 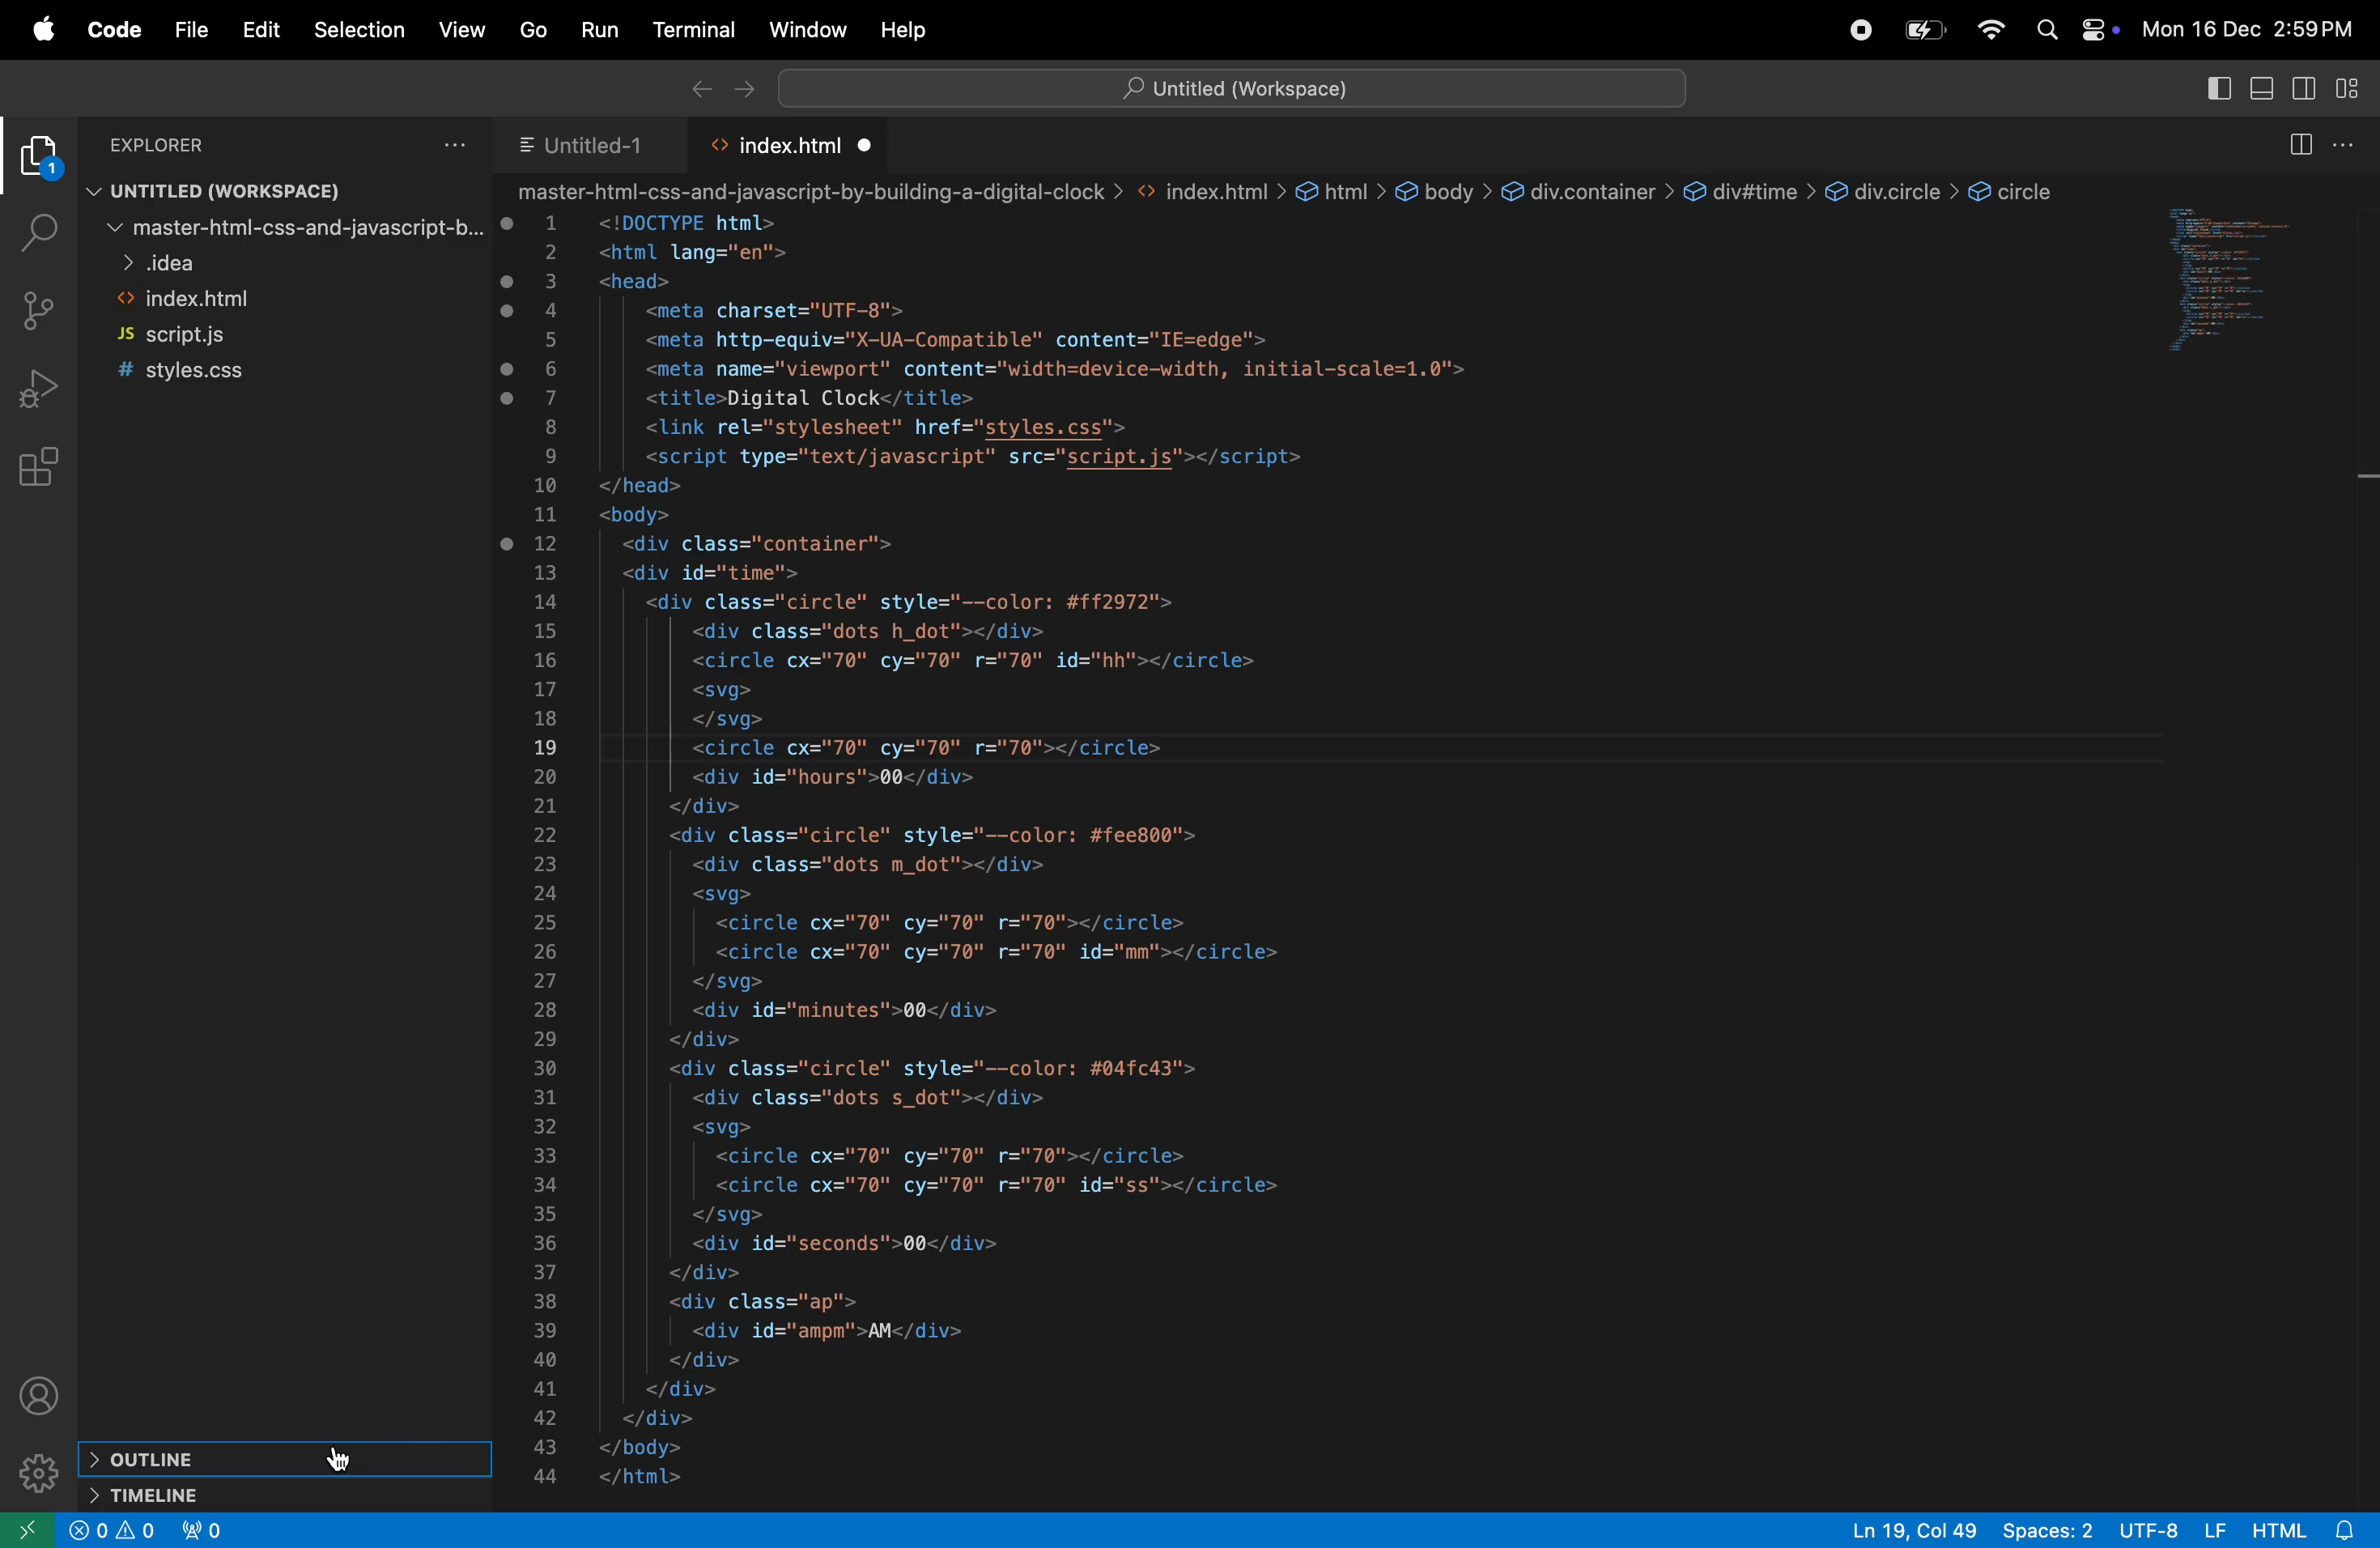 I want to click on apple menu, so click(x=33, y=28).